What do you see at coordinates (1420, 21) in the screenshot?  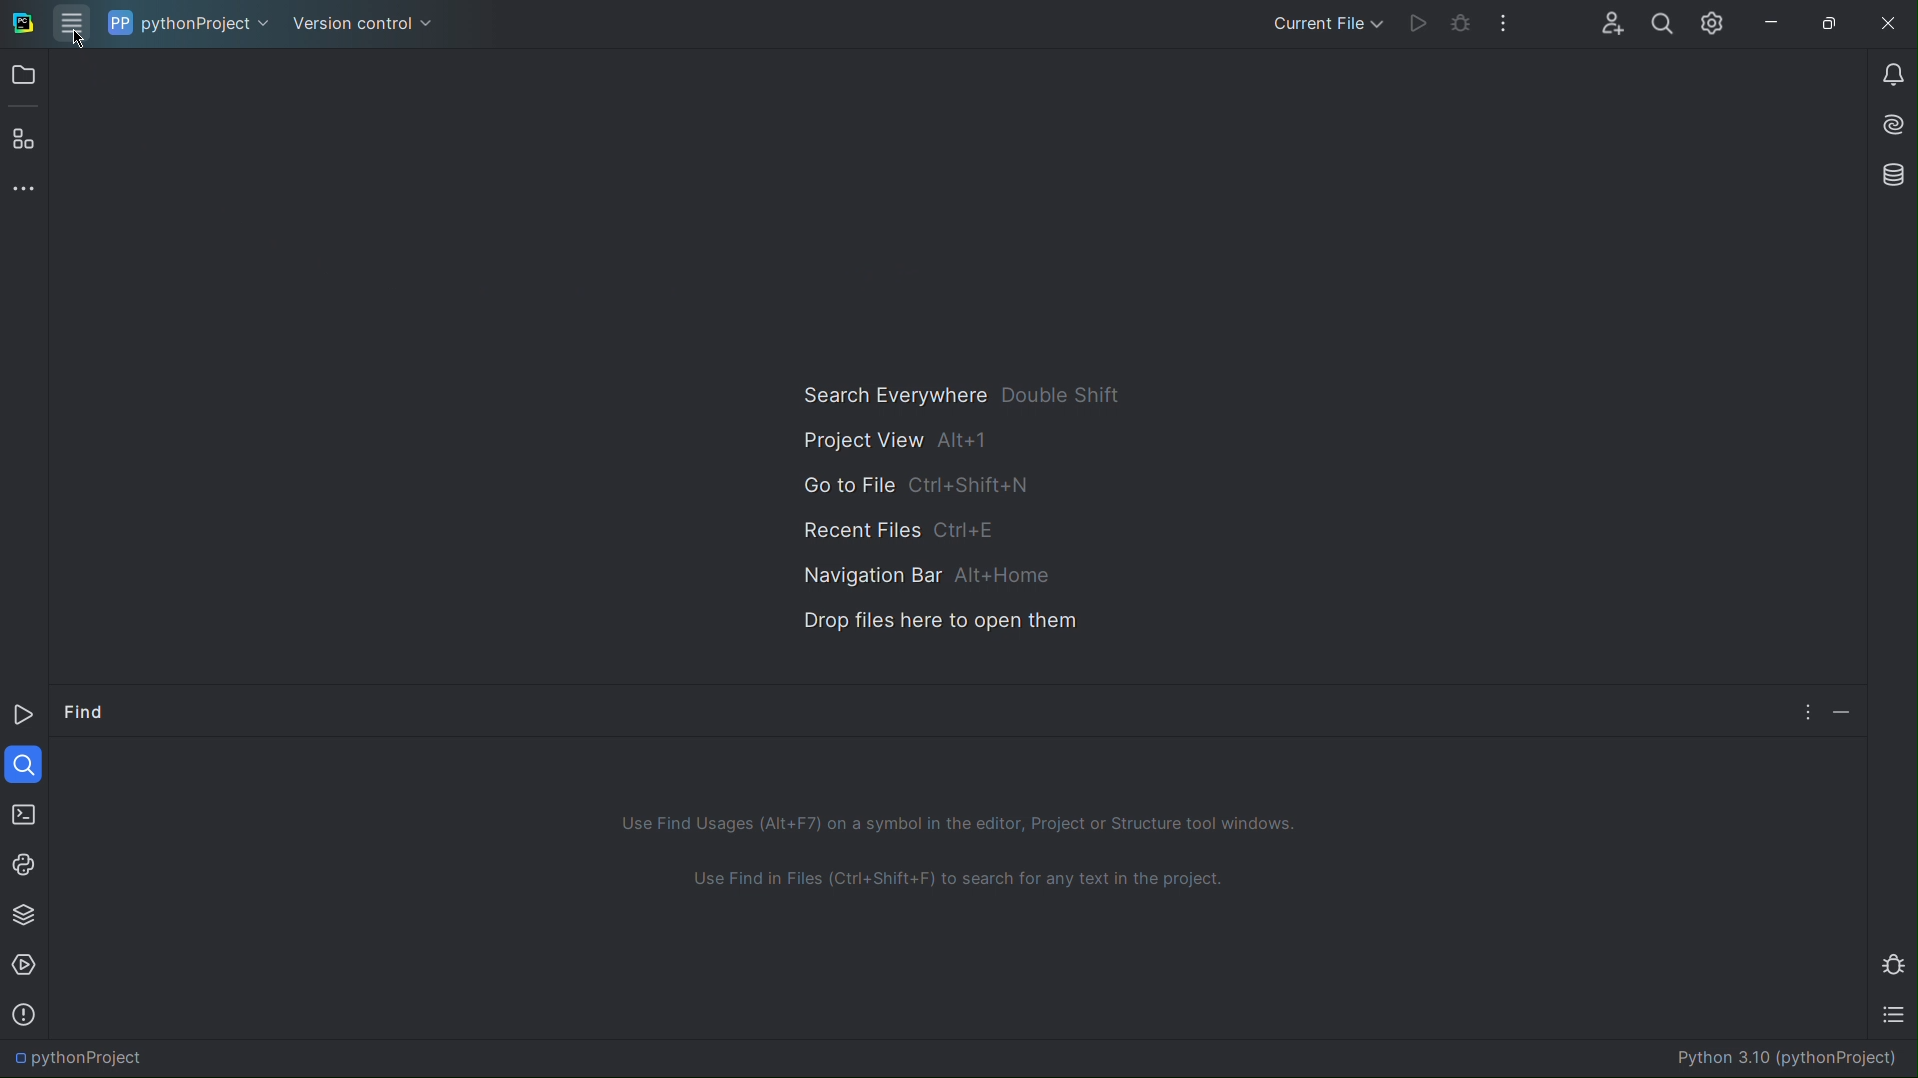 I see `Run` at bounding box center [1420, 21].